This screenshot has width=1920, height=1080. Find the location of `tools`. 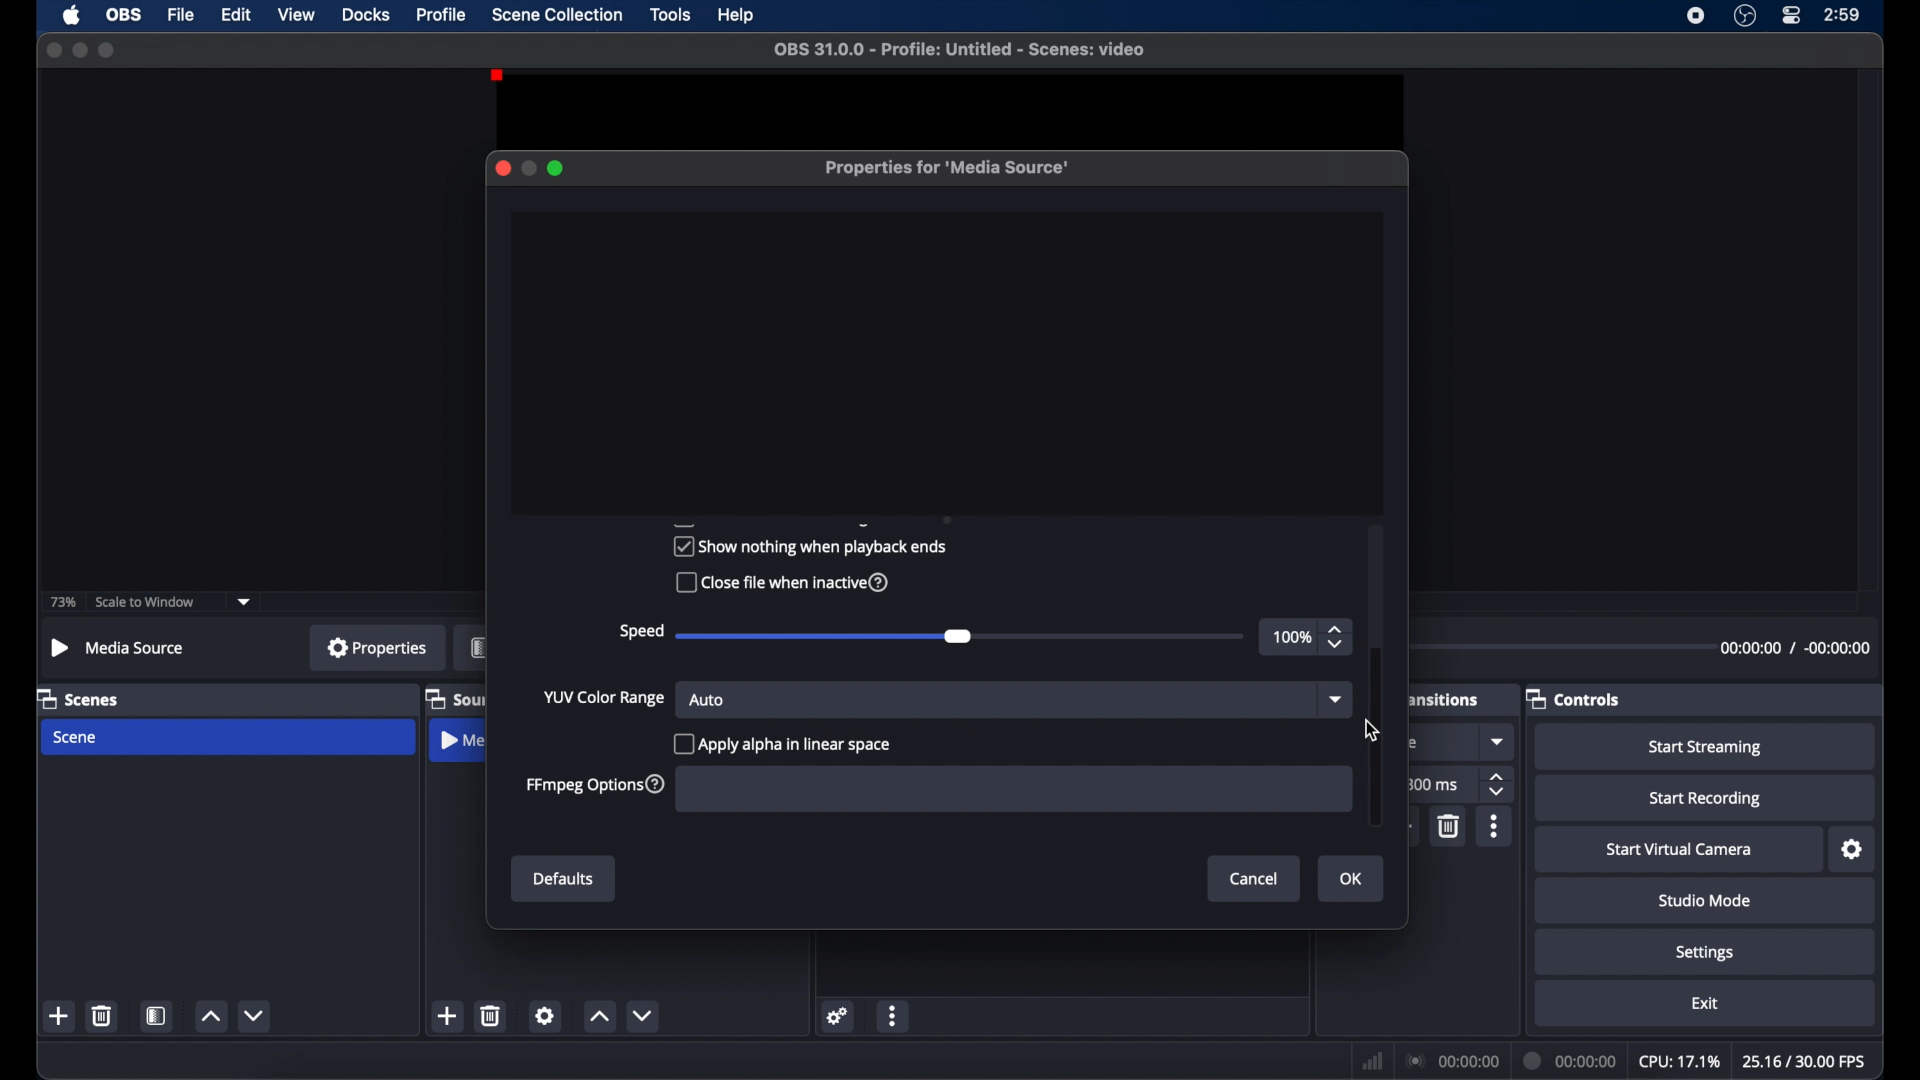

tools is located at coordinates (671, 15).